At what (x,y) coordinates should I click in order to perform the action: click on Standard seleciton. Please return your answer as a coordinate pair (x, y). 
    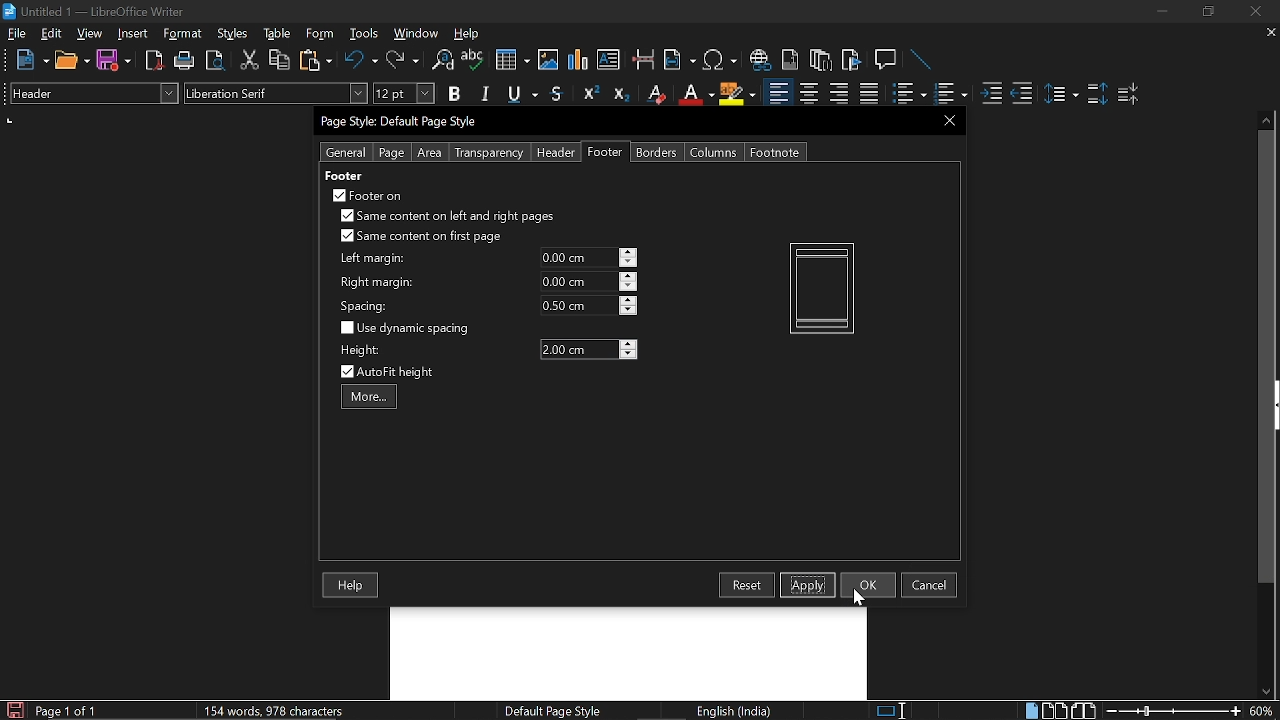
    Looking at the image, I should click on (895, 711).